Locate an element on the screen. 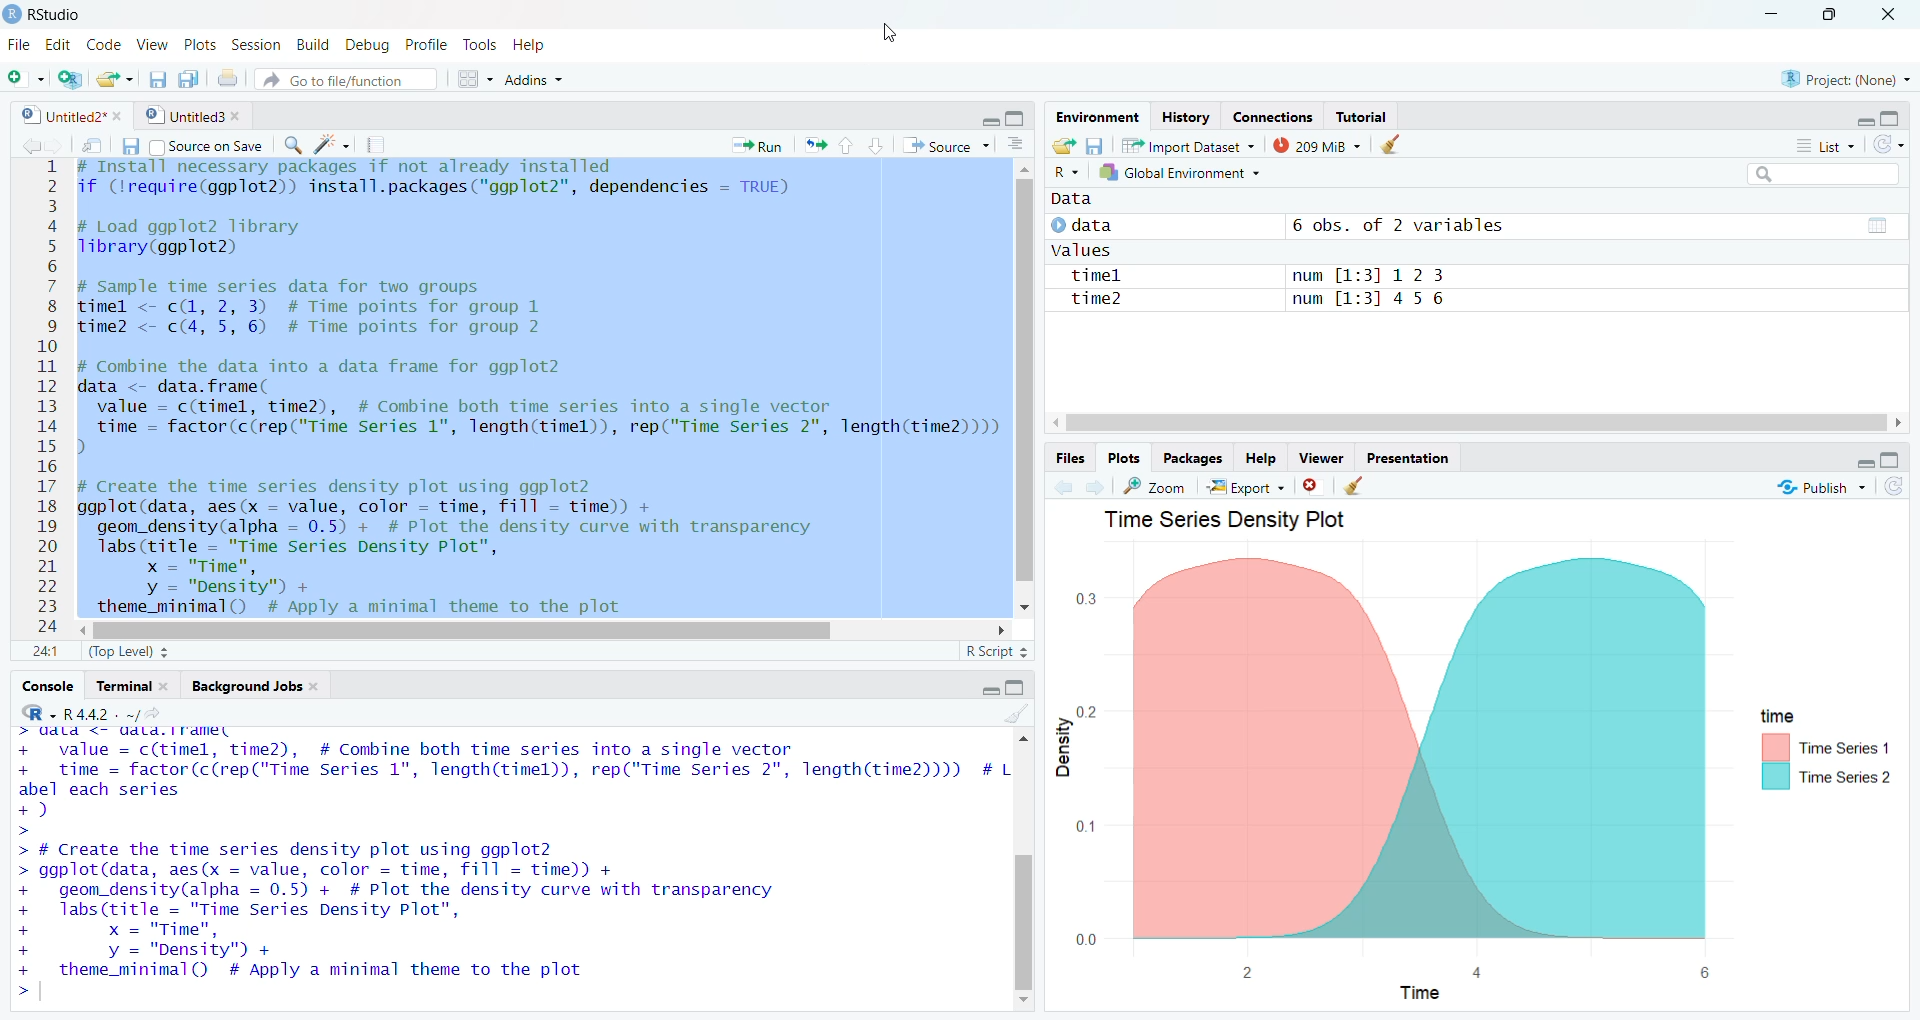  Tools is located at coordinates (478, 46).